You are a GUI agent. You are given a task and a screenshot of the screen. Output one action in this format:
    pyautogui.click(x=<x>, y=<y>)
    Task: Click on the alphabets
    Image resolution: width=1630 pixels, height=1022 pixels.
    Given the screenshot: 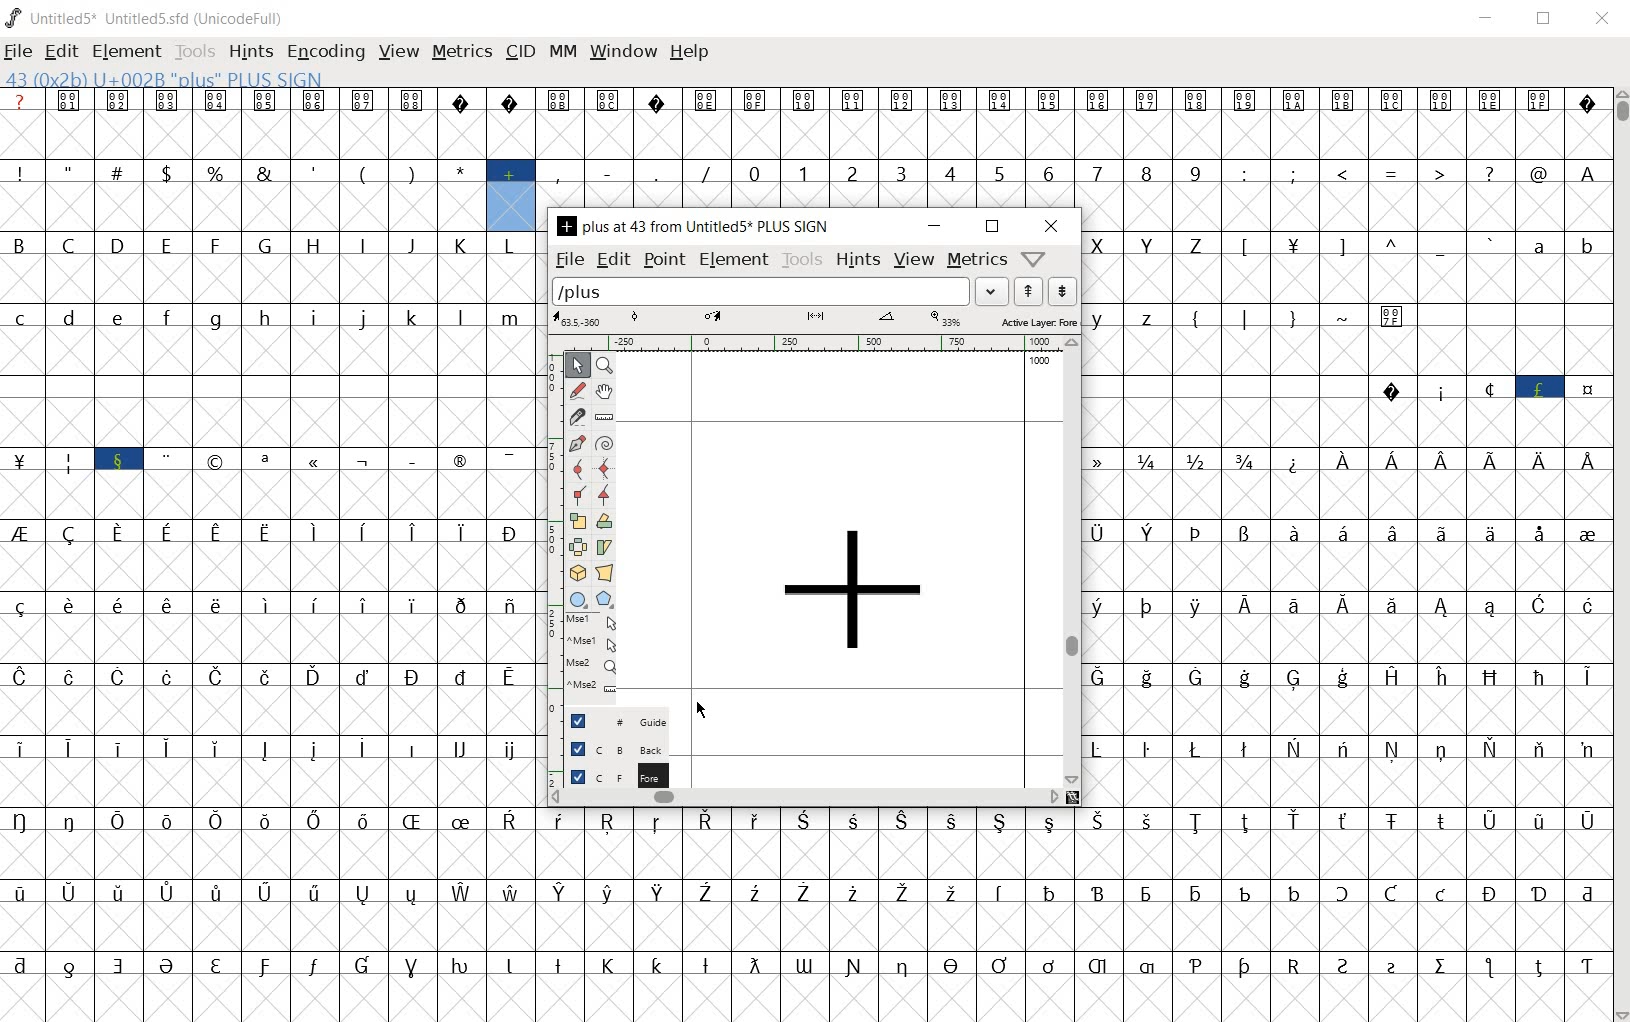 What is the action you would take?
    pyautogui.click(x=267, y=269)
    